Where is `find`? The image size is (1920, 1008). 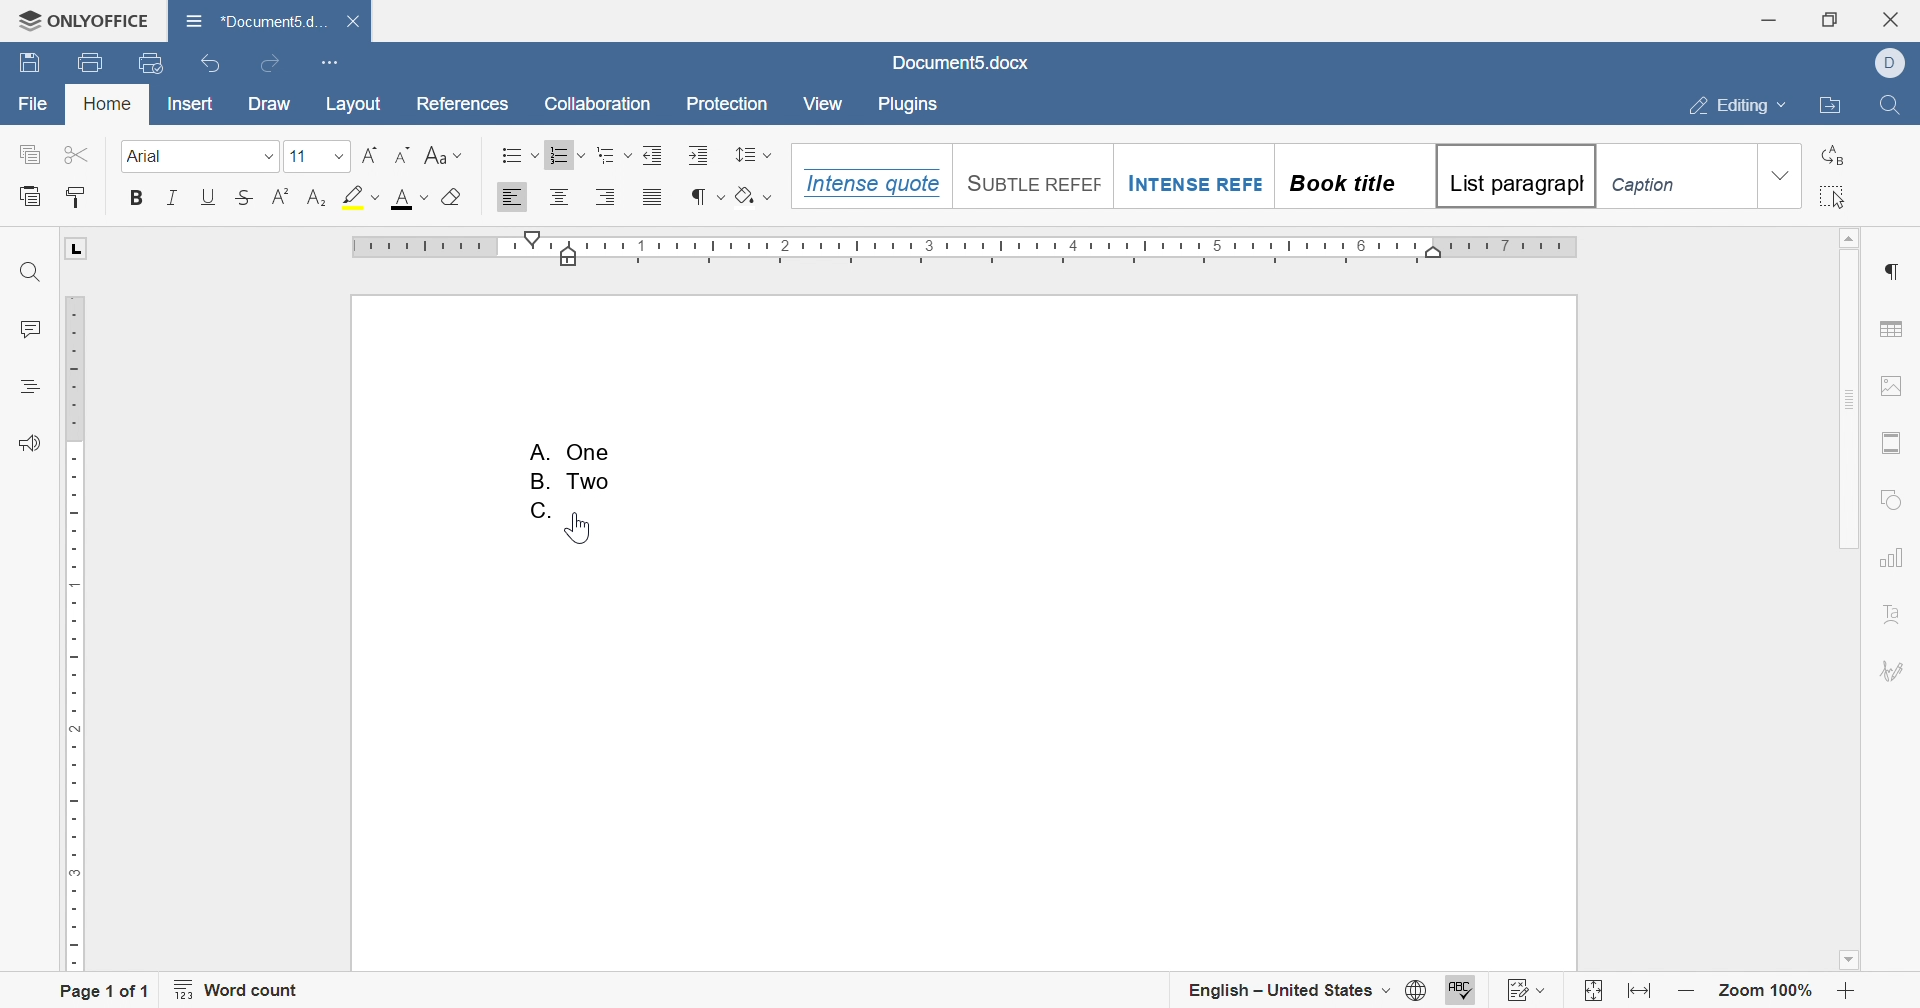
find is located at coordinates (1899, 105).